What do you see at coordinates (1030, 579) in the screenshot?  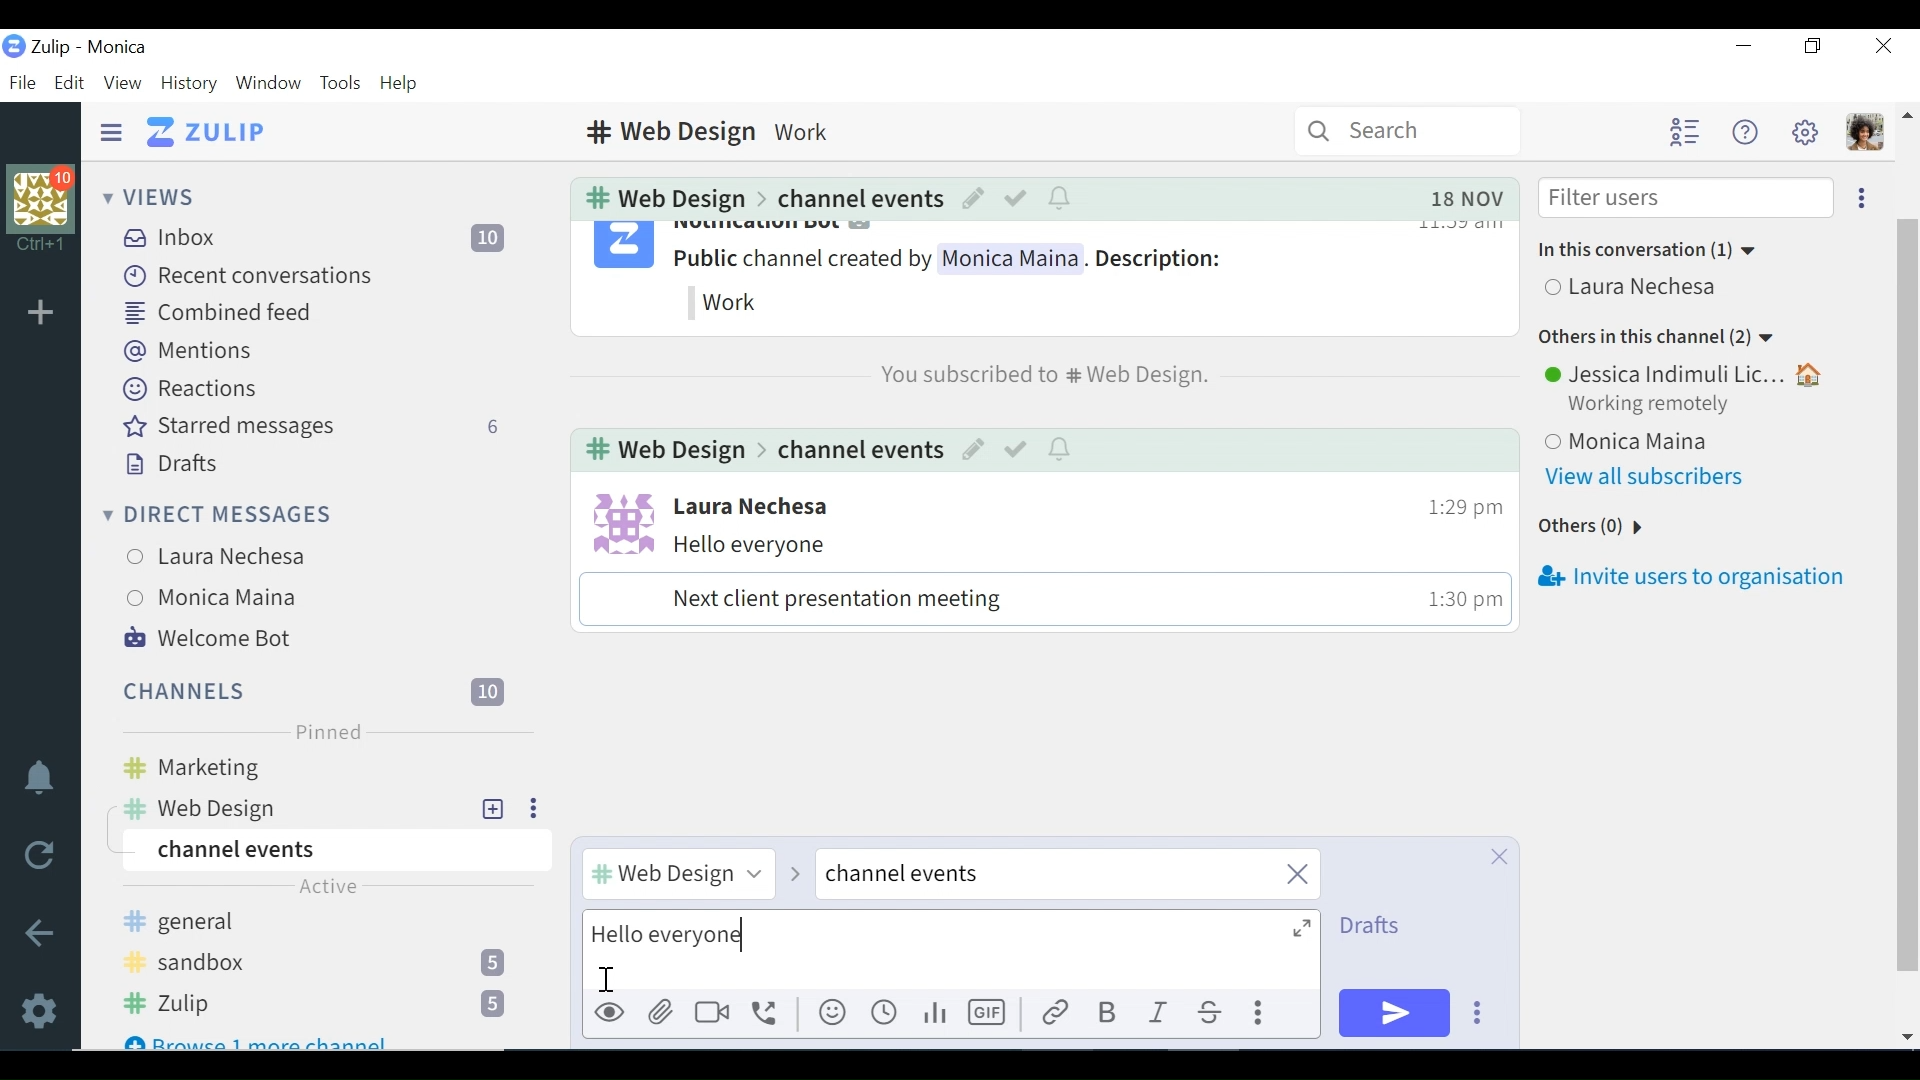 I see `Messages` at bounding box center [1030, 579].